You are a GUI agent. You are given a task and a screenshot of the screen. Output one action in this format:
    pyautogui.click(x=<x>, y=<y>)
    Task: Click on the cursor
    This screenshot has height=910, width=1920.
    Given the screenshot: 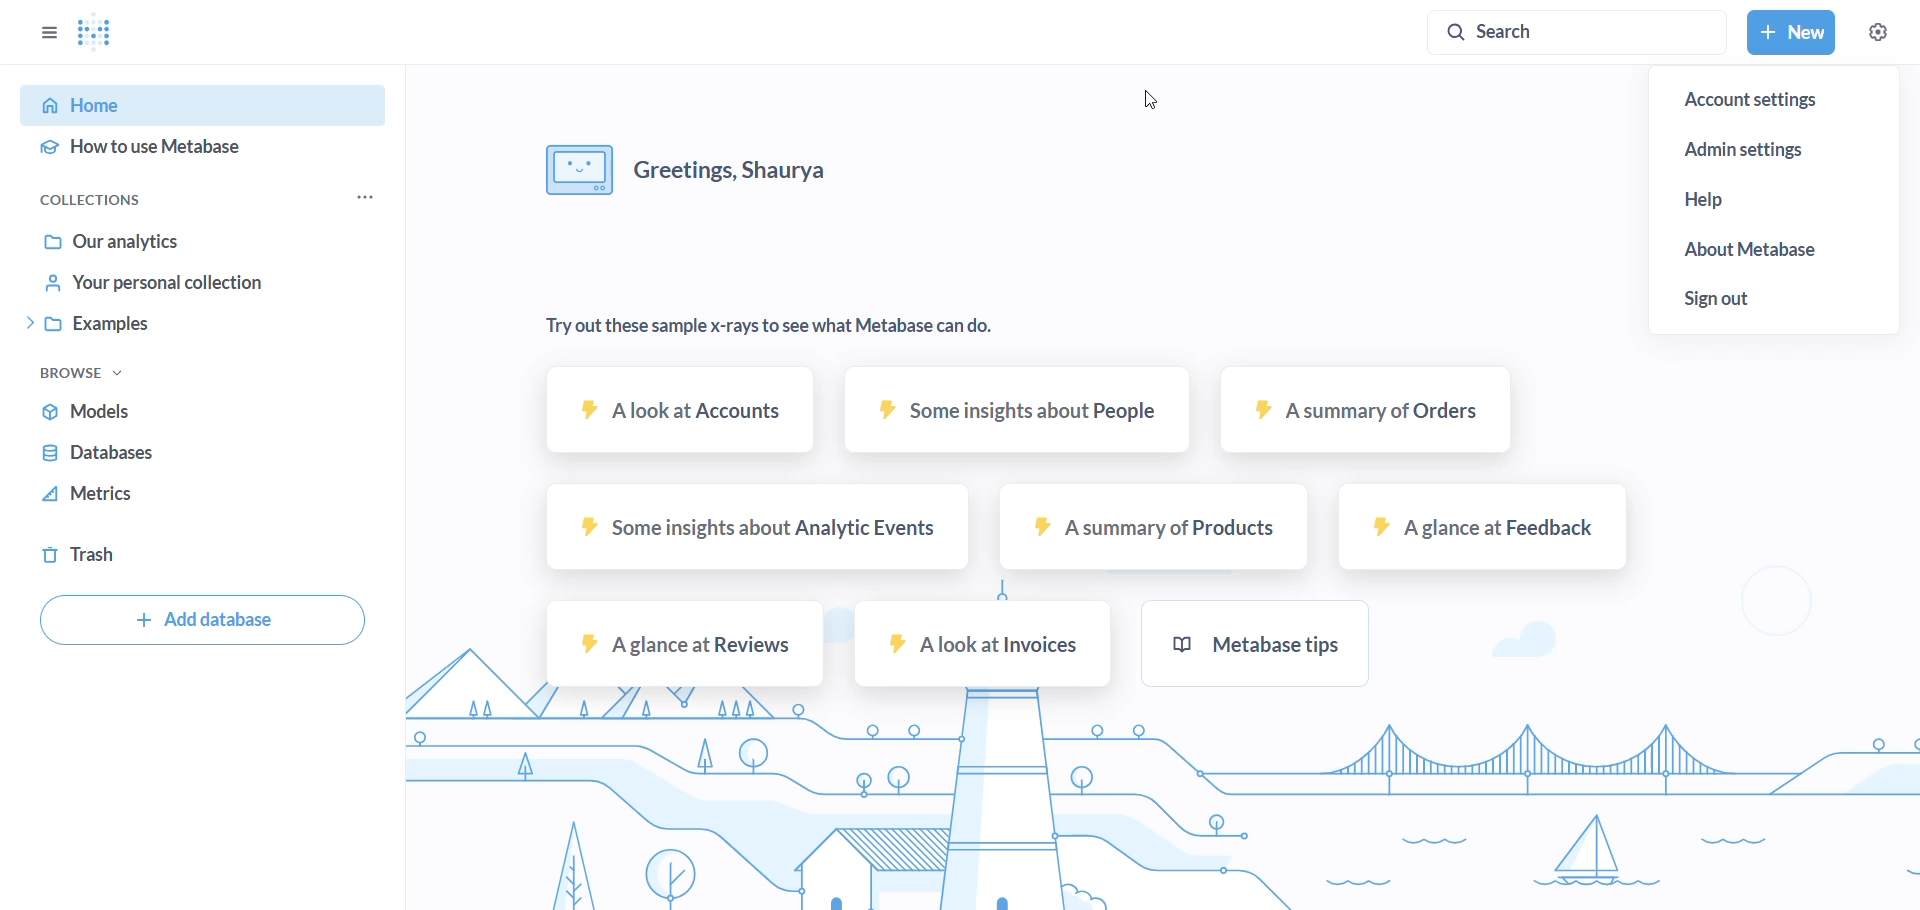 What is the action you would take?
    pyautogui.click(x=1151, y=101)
    